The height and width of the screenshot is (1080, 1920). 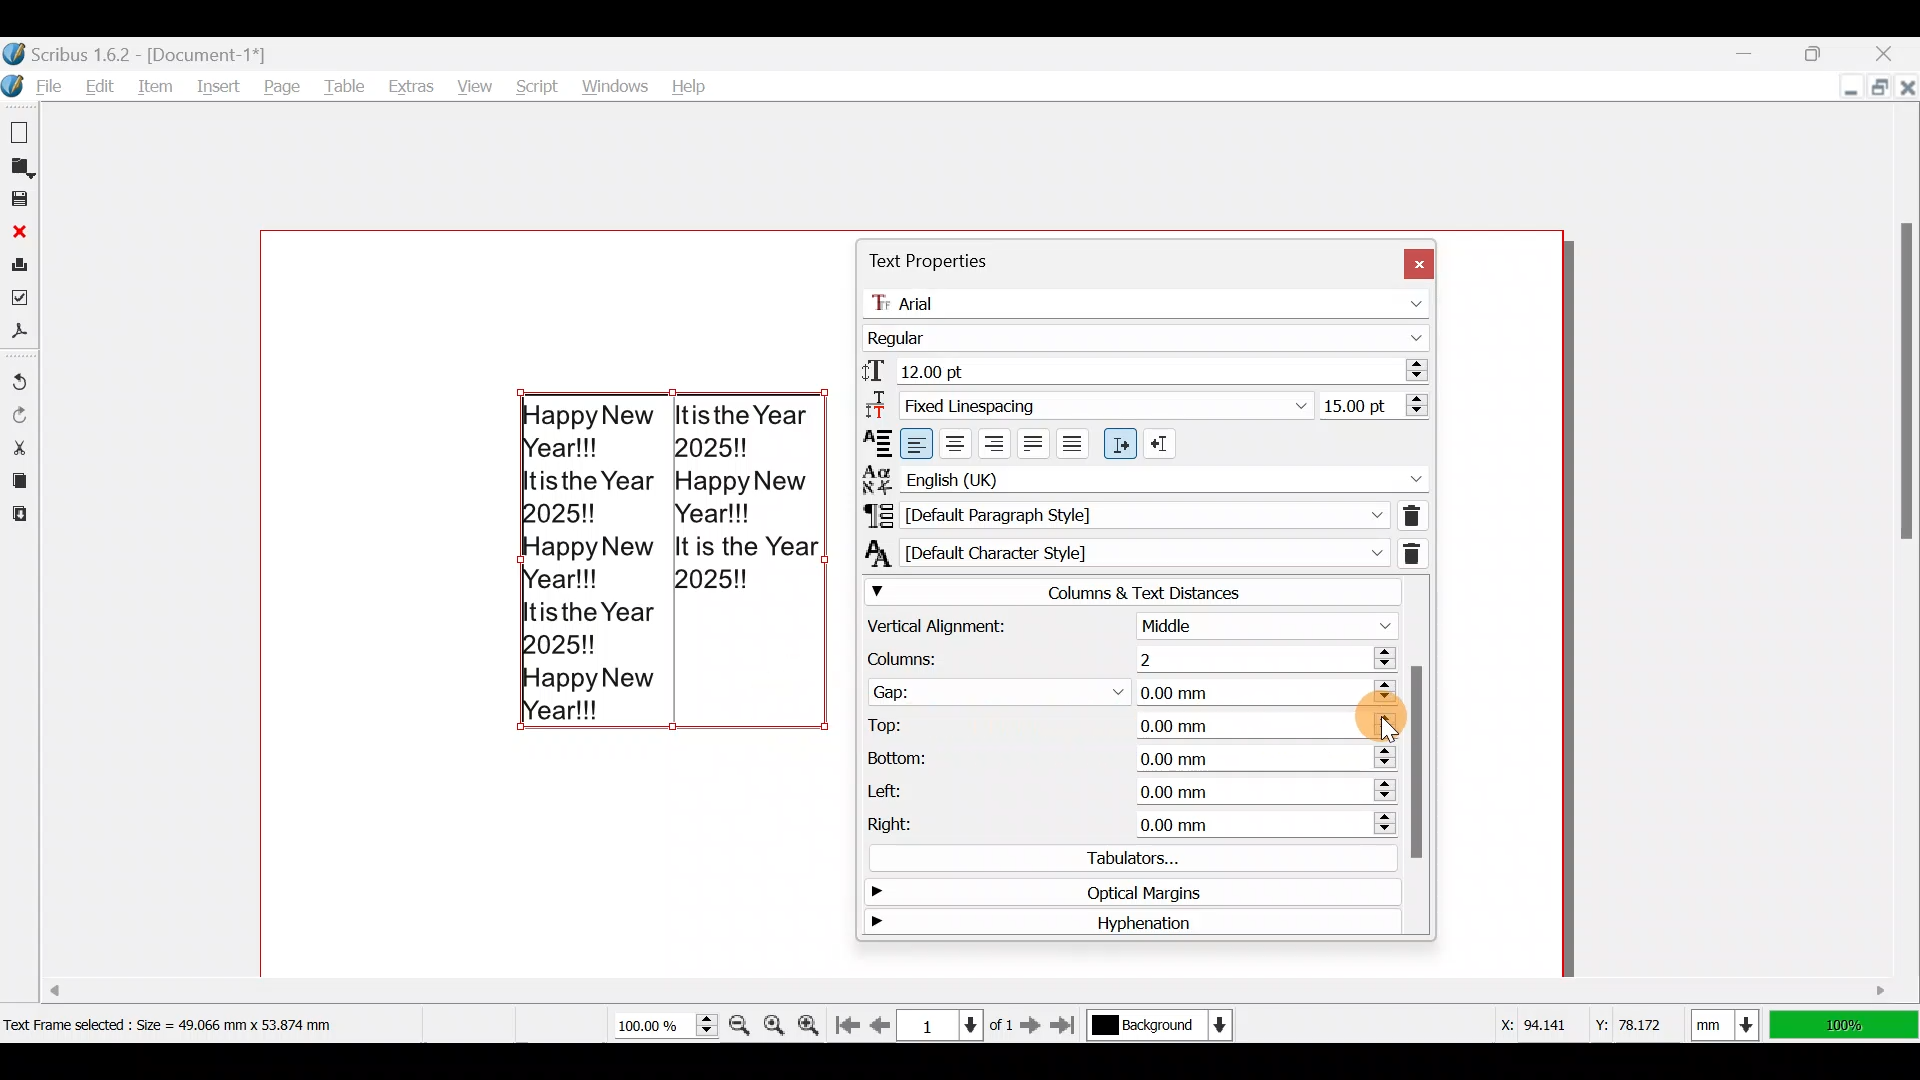 What do you see at coordinates (20, 264) in the screenshot?
I see `Print` at bounding box center [20, 264].